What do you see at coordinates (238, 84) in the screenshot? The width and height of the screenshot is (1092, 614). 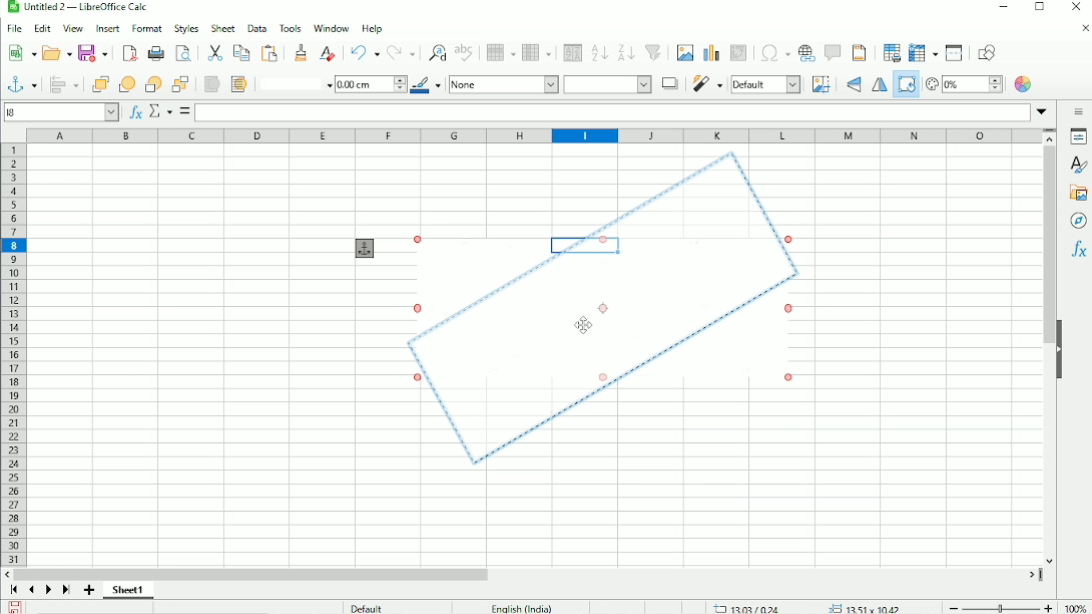 I see `To background` at bounding box center [238, 84].